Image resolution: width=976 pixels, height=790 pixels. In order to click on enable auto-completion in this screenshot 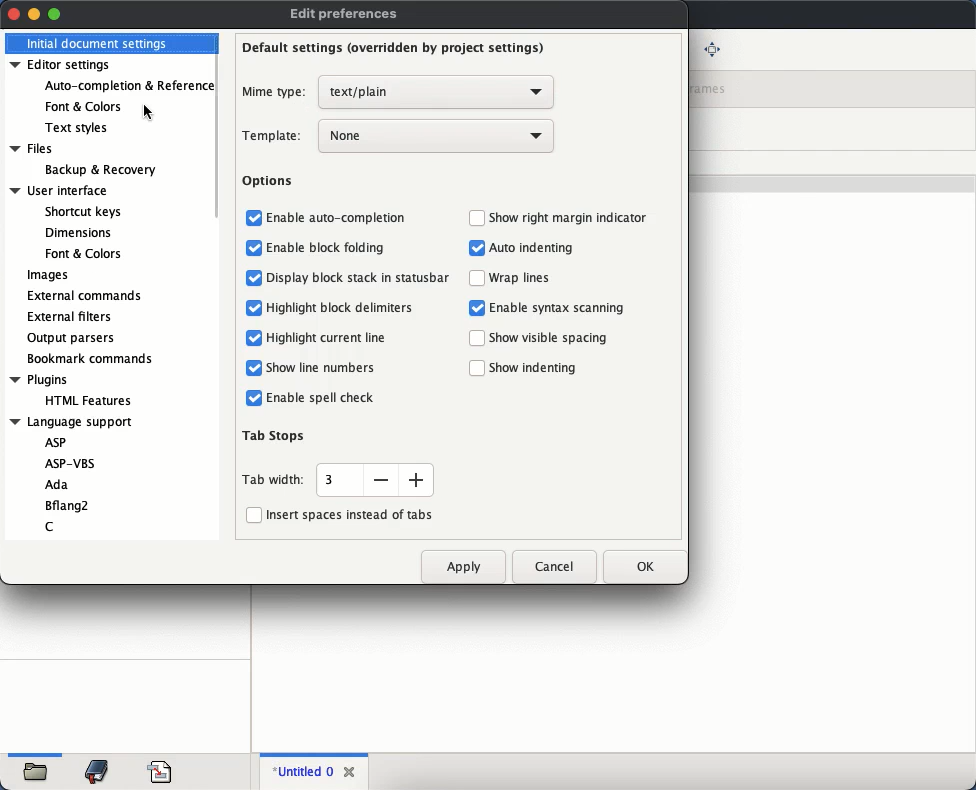, I will do `click(325, 218)`.